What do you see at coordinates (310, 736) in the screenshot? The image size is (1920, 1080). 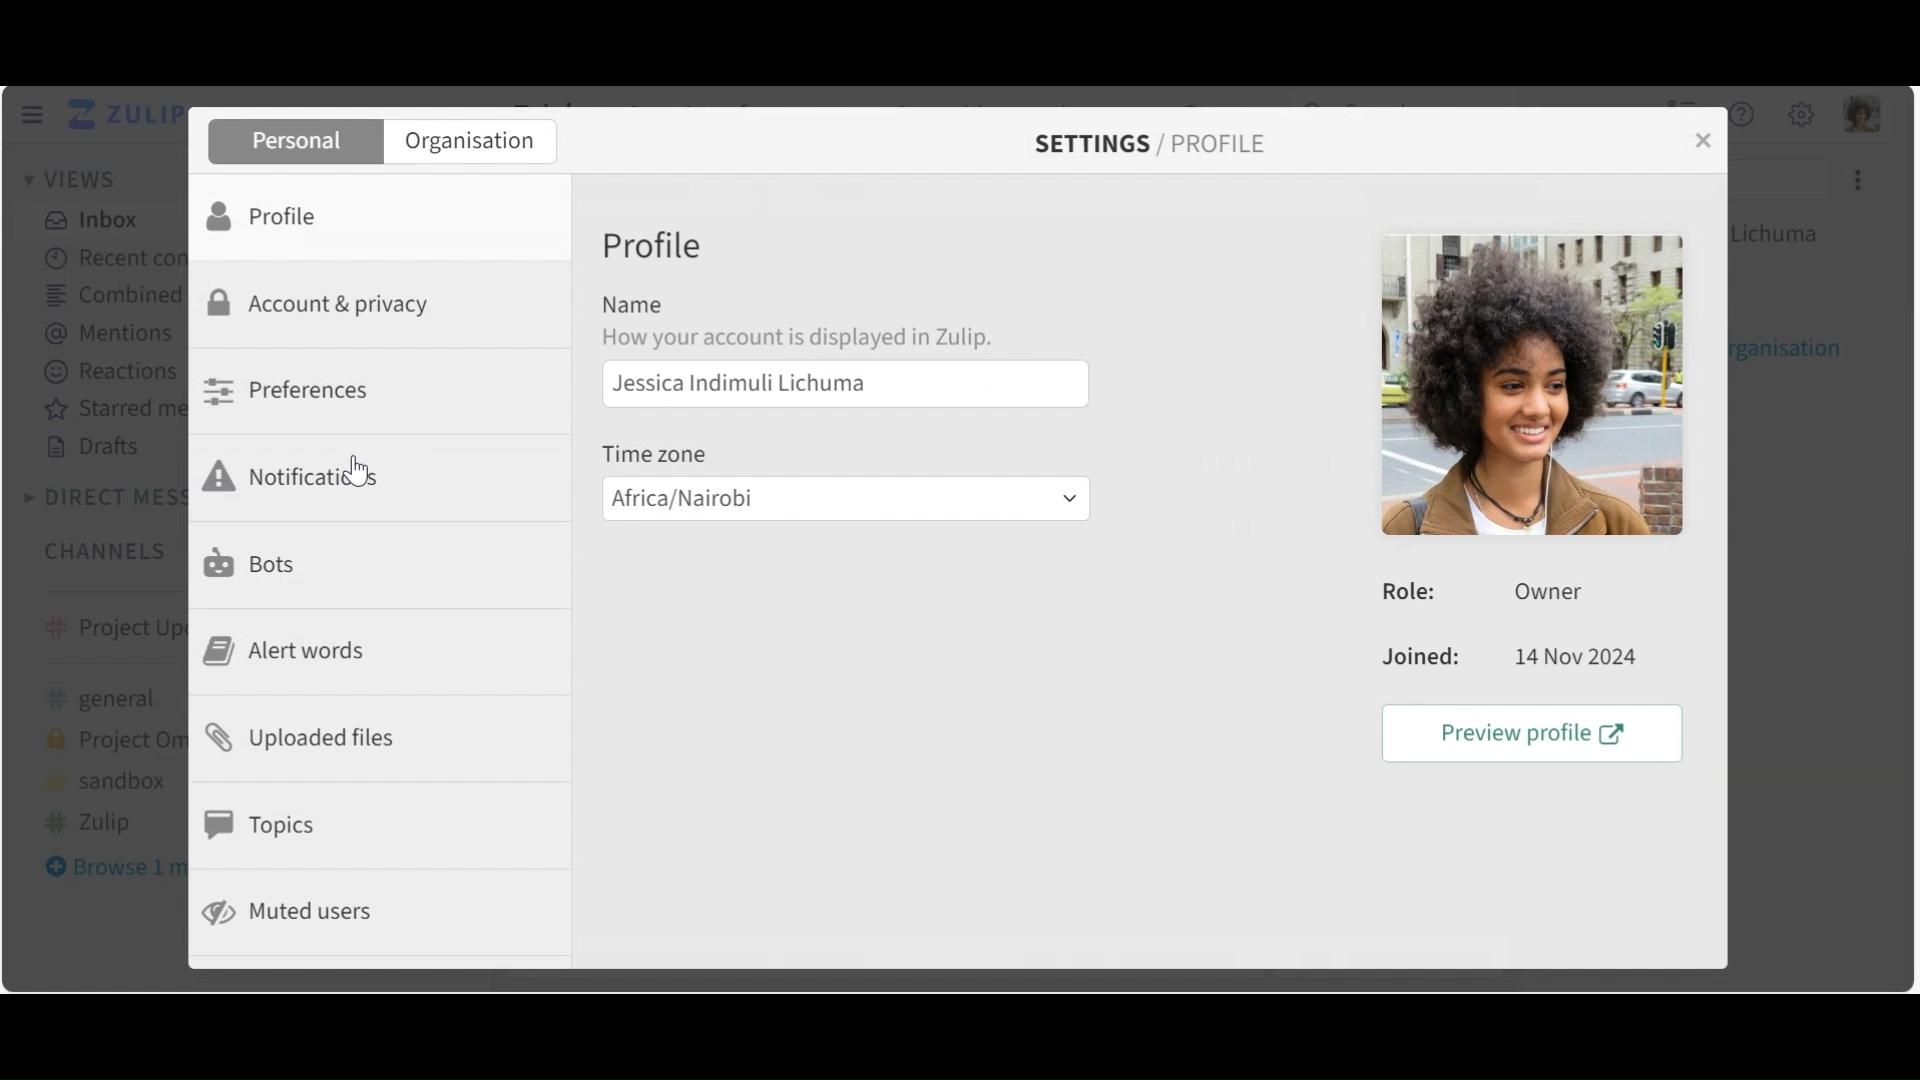 I see `Uploaded files` at bounding box center [310, 736].